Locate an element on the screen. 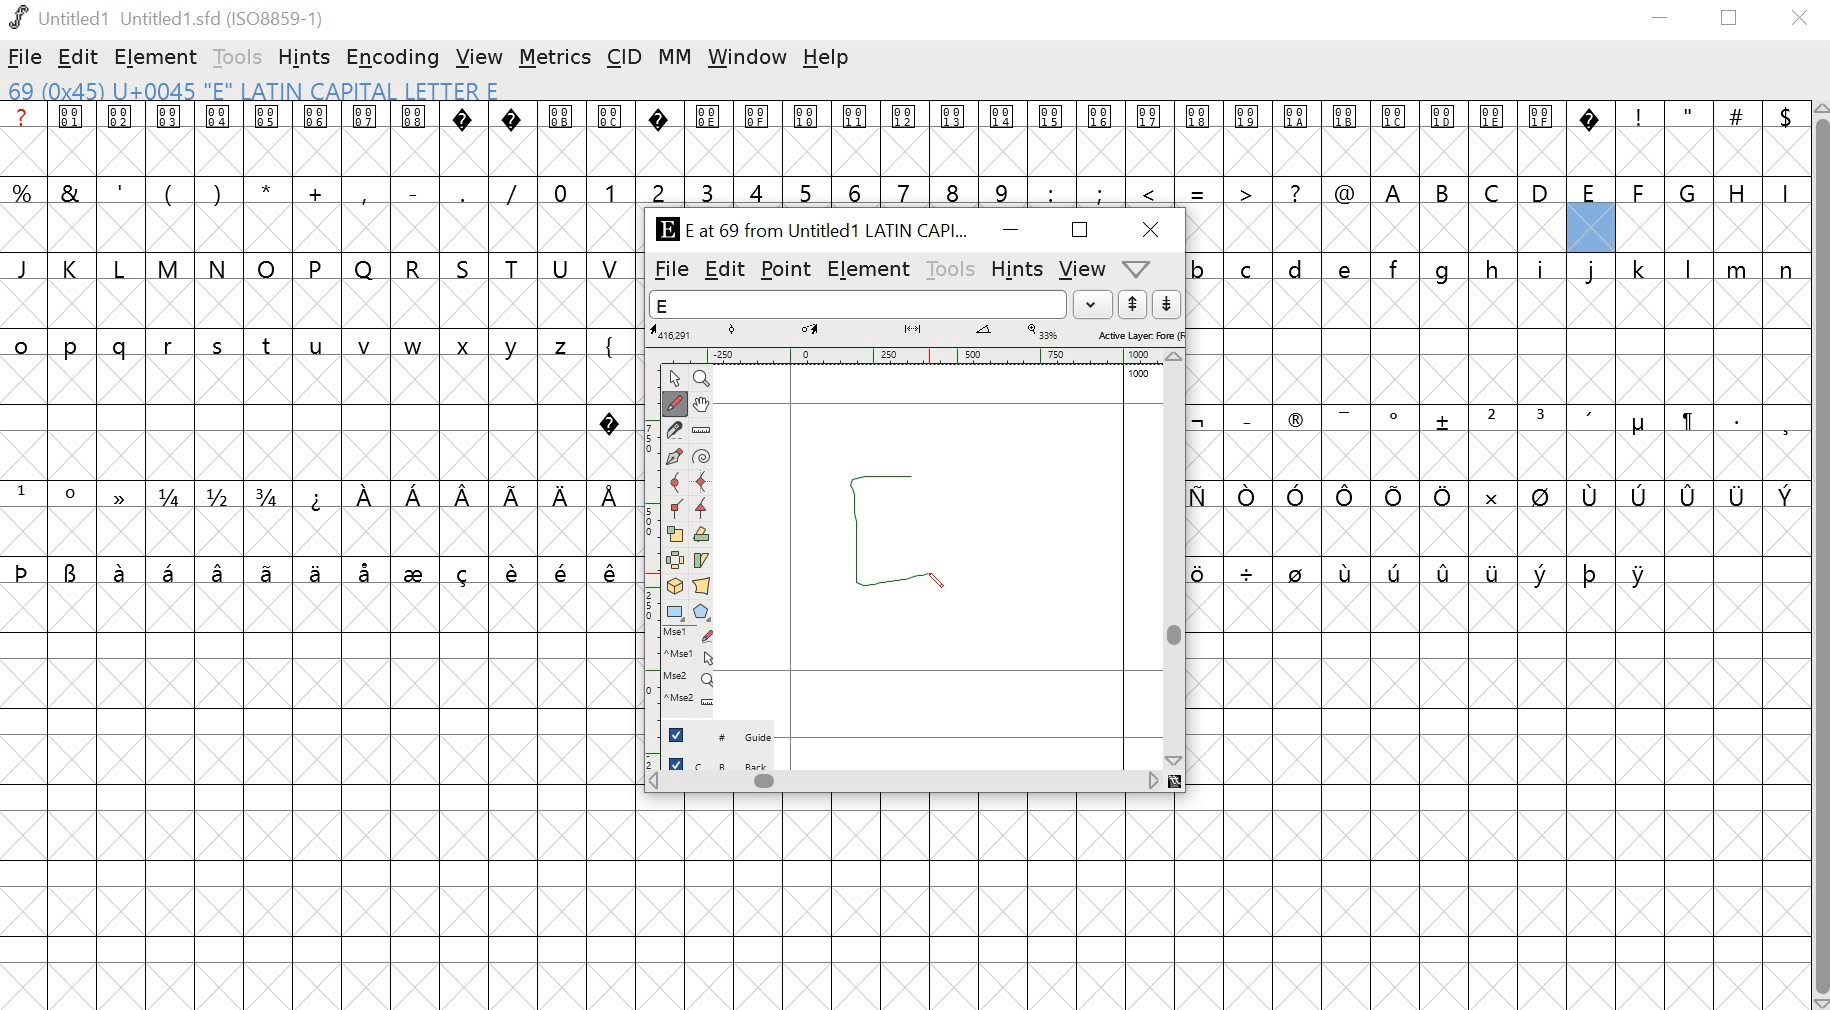 The width and height of the screenshot is (1830, 1010). special characters and symbols is located at coordinates (1501, 421).